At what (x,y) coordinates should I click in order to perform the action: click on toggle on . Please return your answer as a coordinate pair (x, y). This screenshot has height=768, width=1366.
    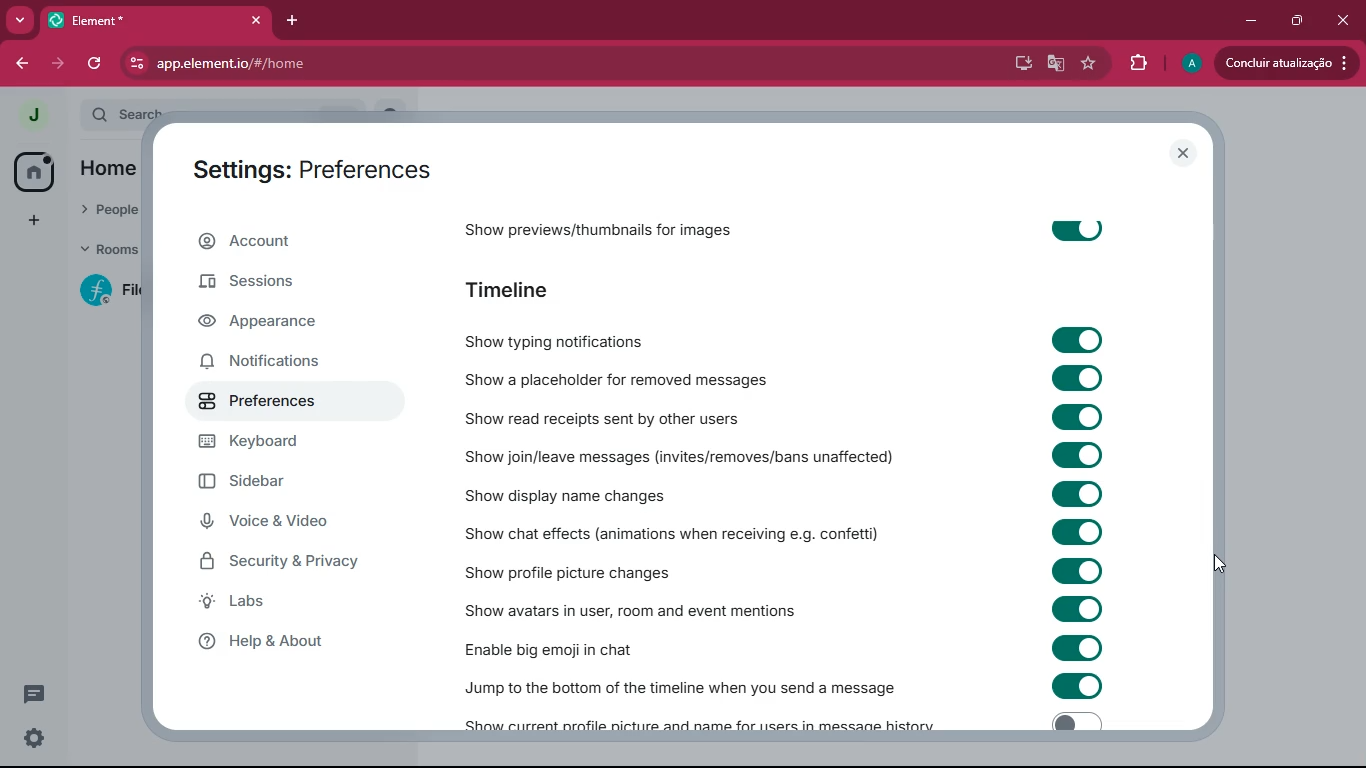
    Looking at the image, I should click on (1076, 493).